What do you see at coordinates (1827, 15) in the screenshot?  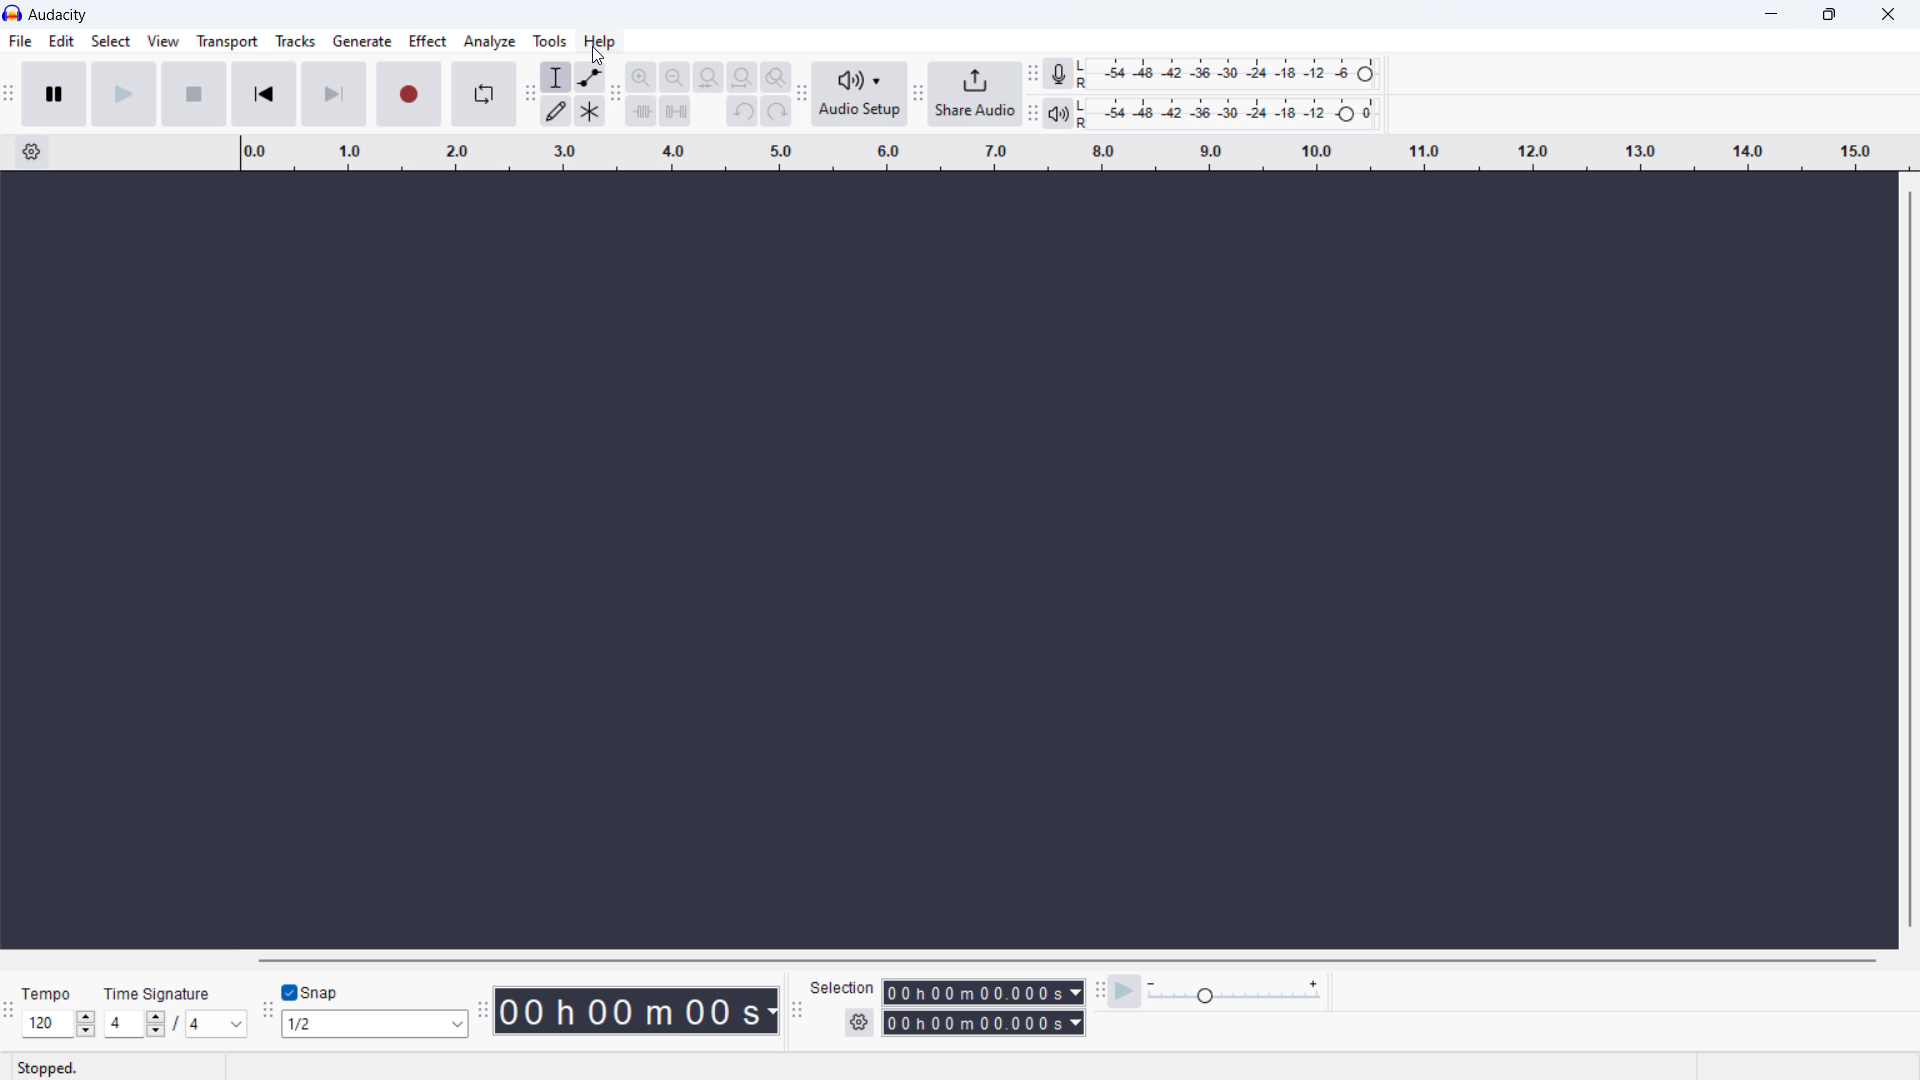 I see `maximize` at bounding box center [1827, 15].